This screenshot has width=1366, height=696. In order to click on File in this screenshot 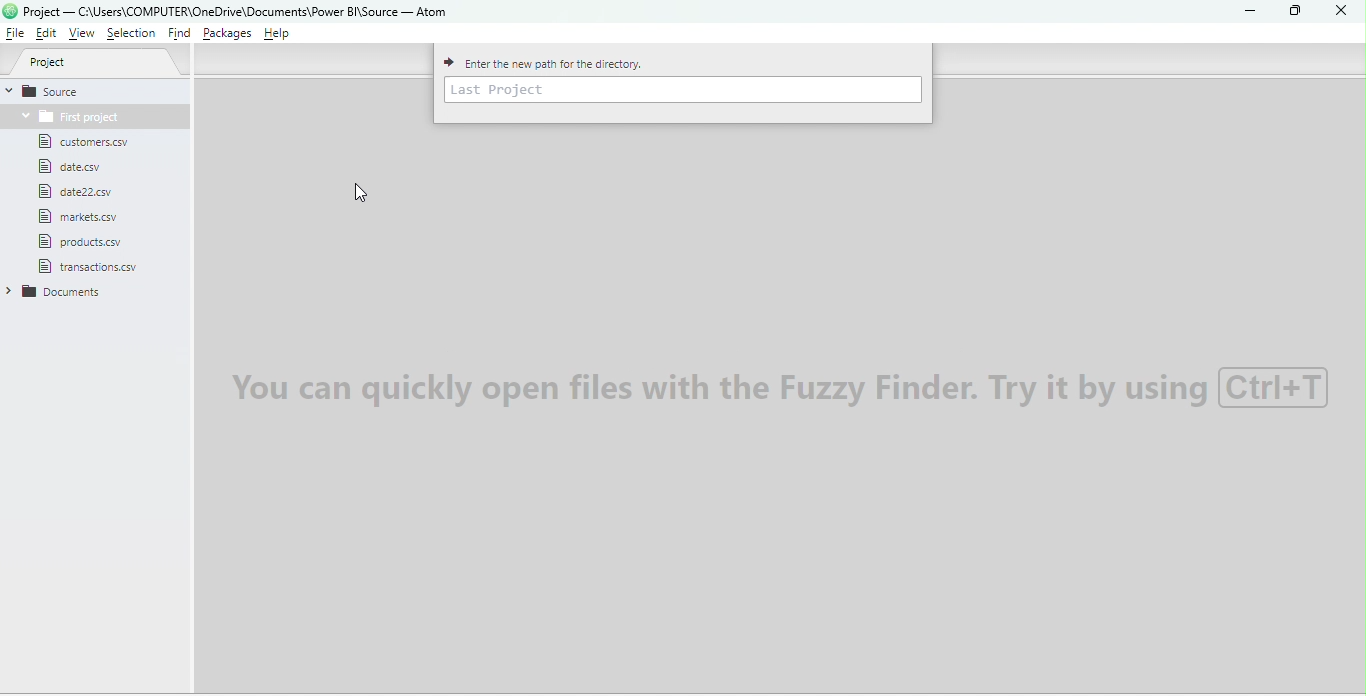, I will do `click(79, 167)`.